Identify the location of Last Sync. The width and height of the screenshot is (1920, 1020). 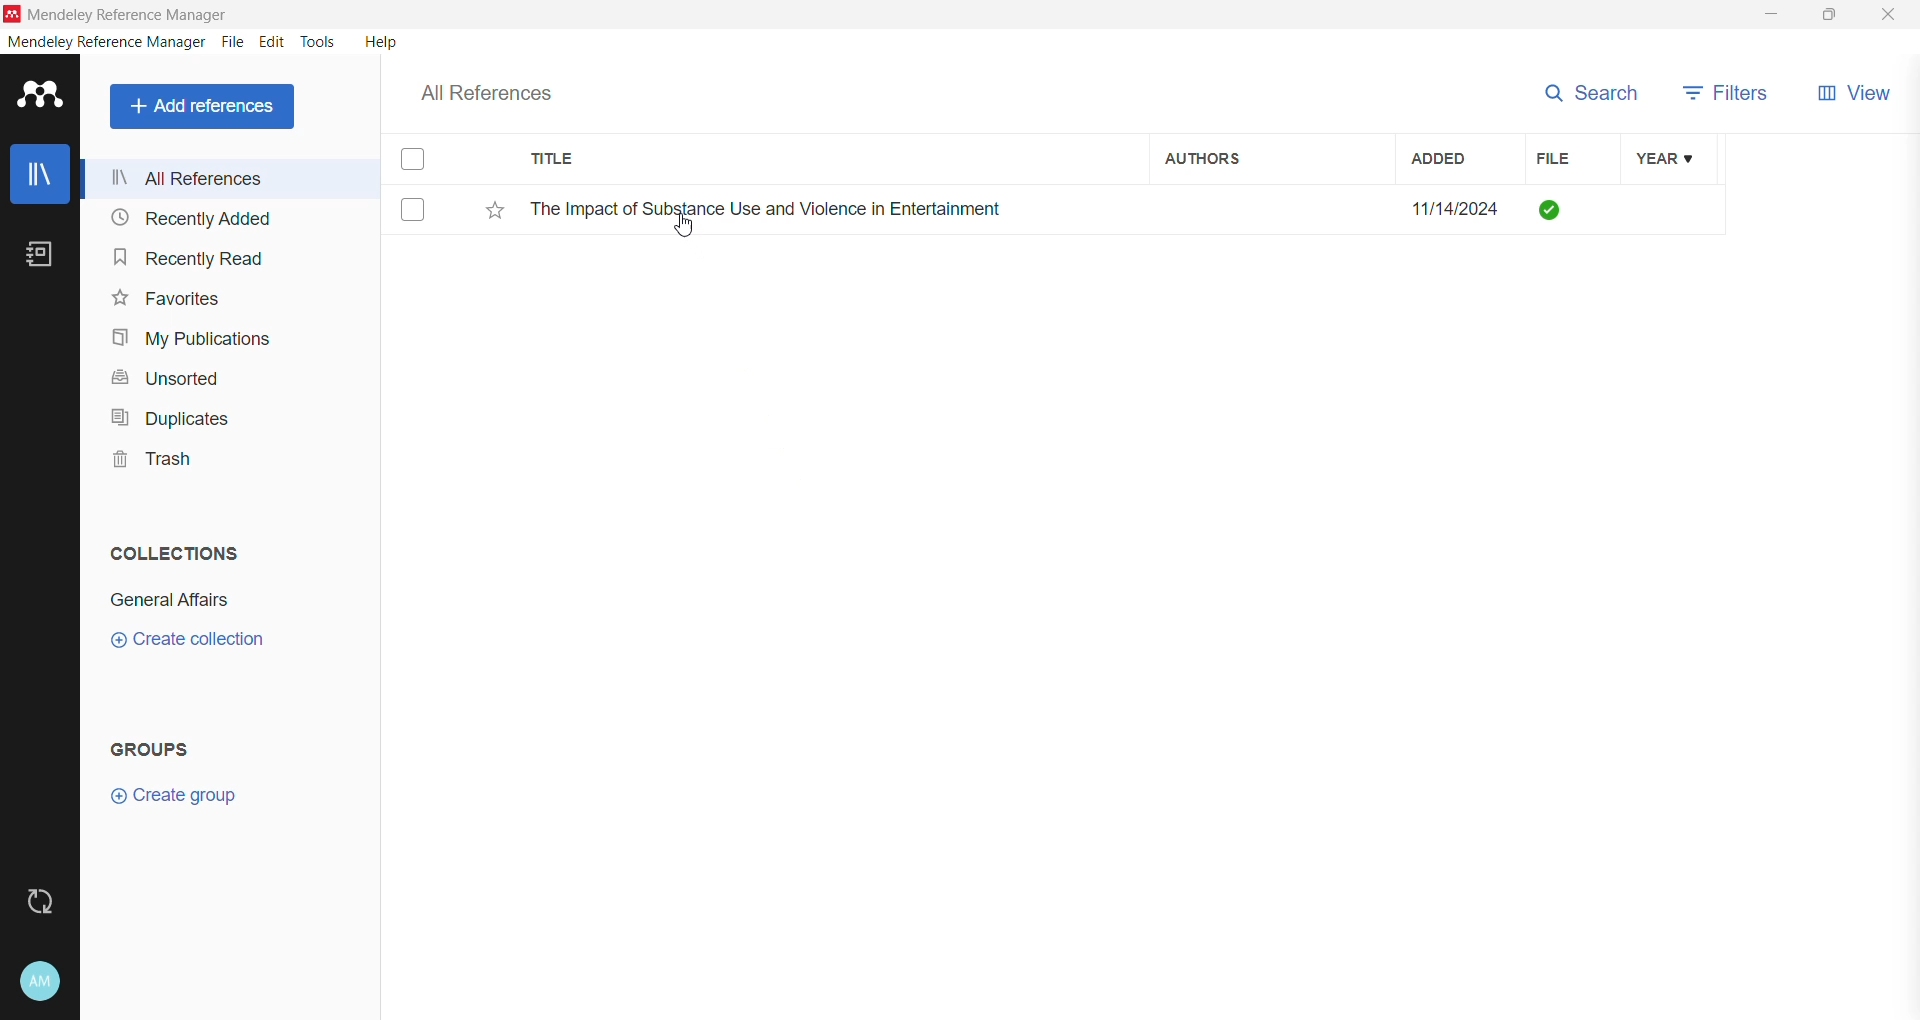
(48, 899).